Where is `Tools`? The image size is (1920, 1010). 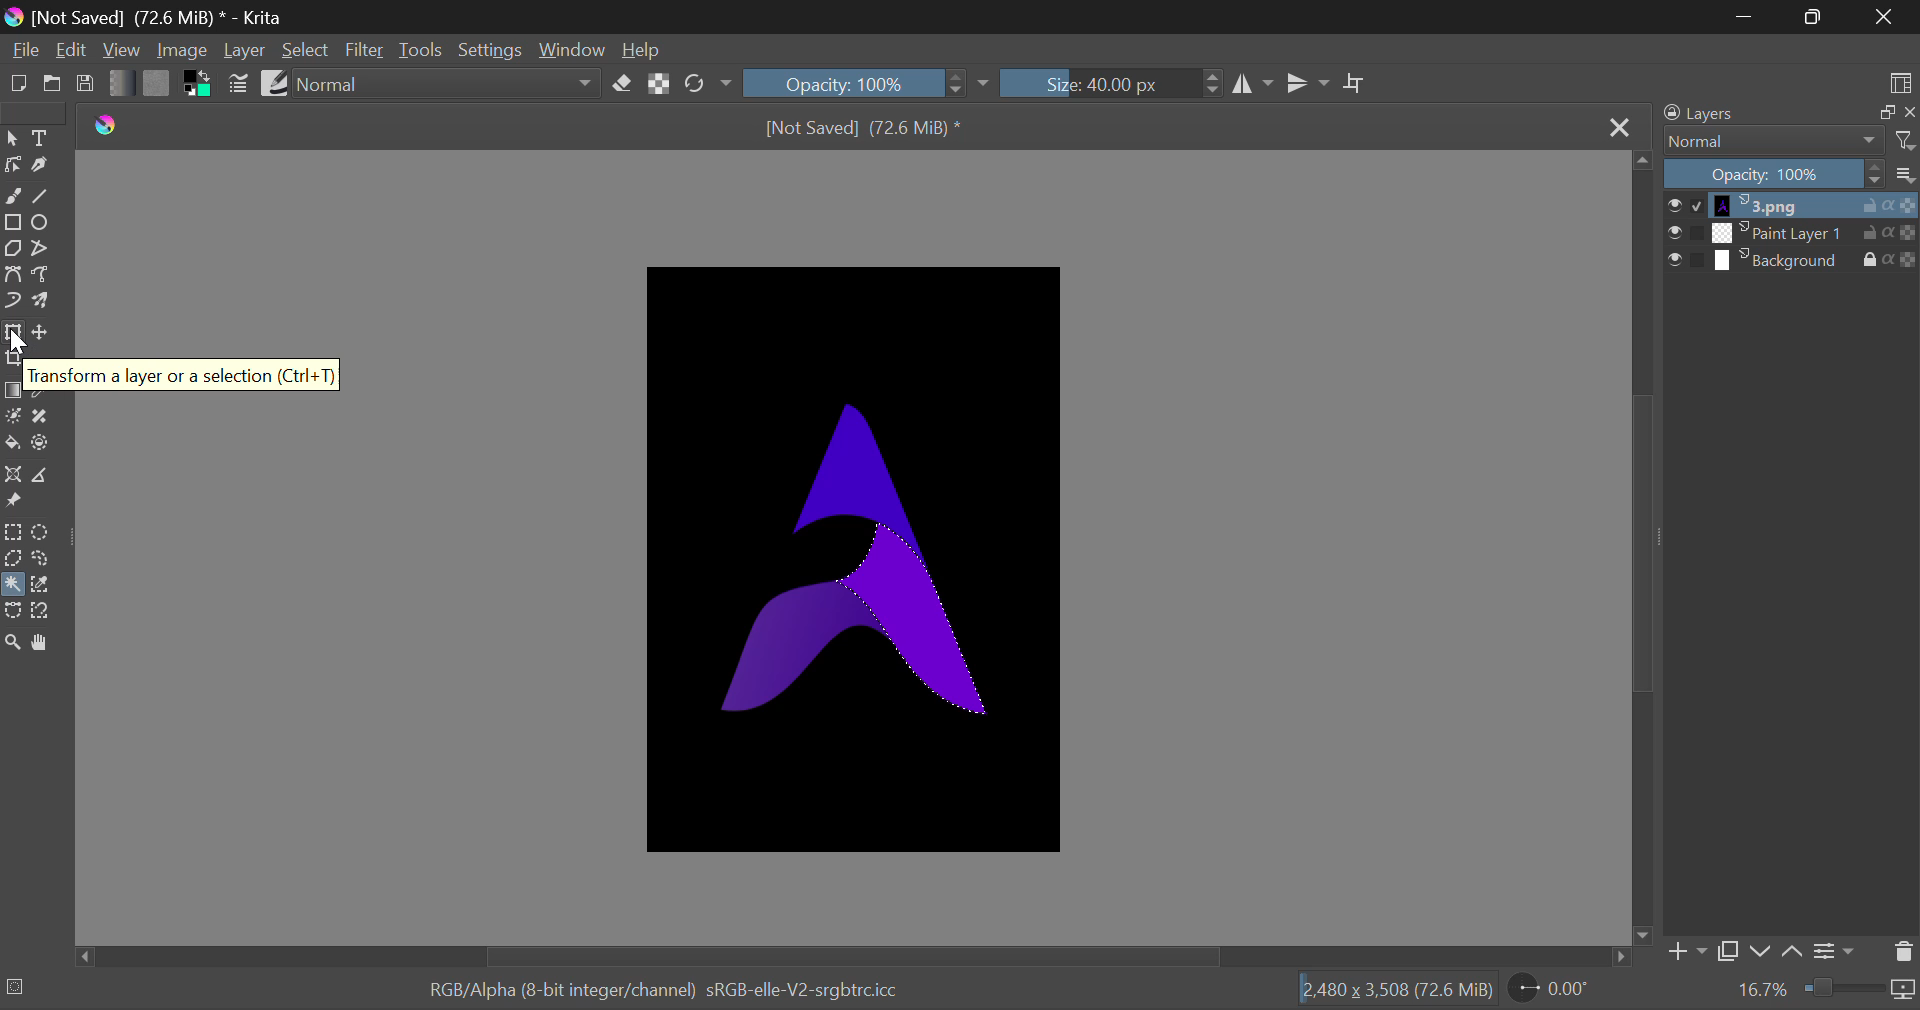 Tools is located at coordinates (424, 50).